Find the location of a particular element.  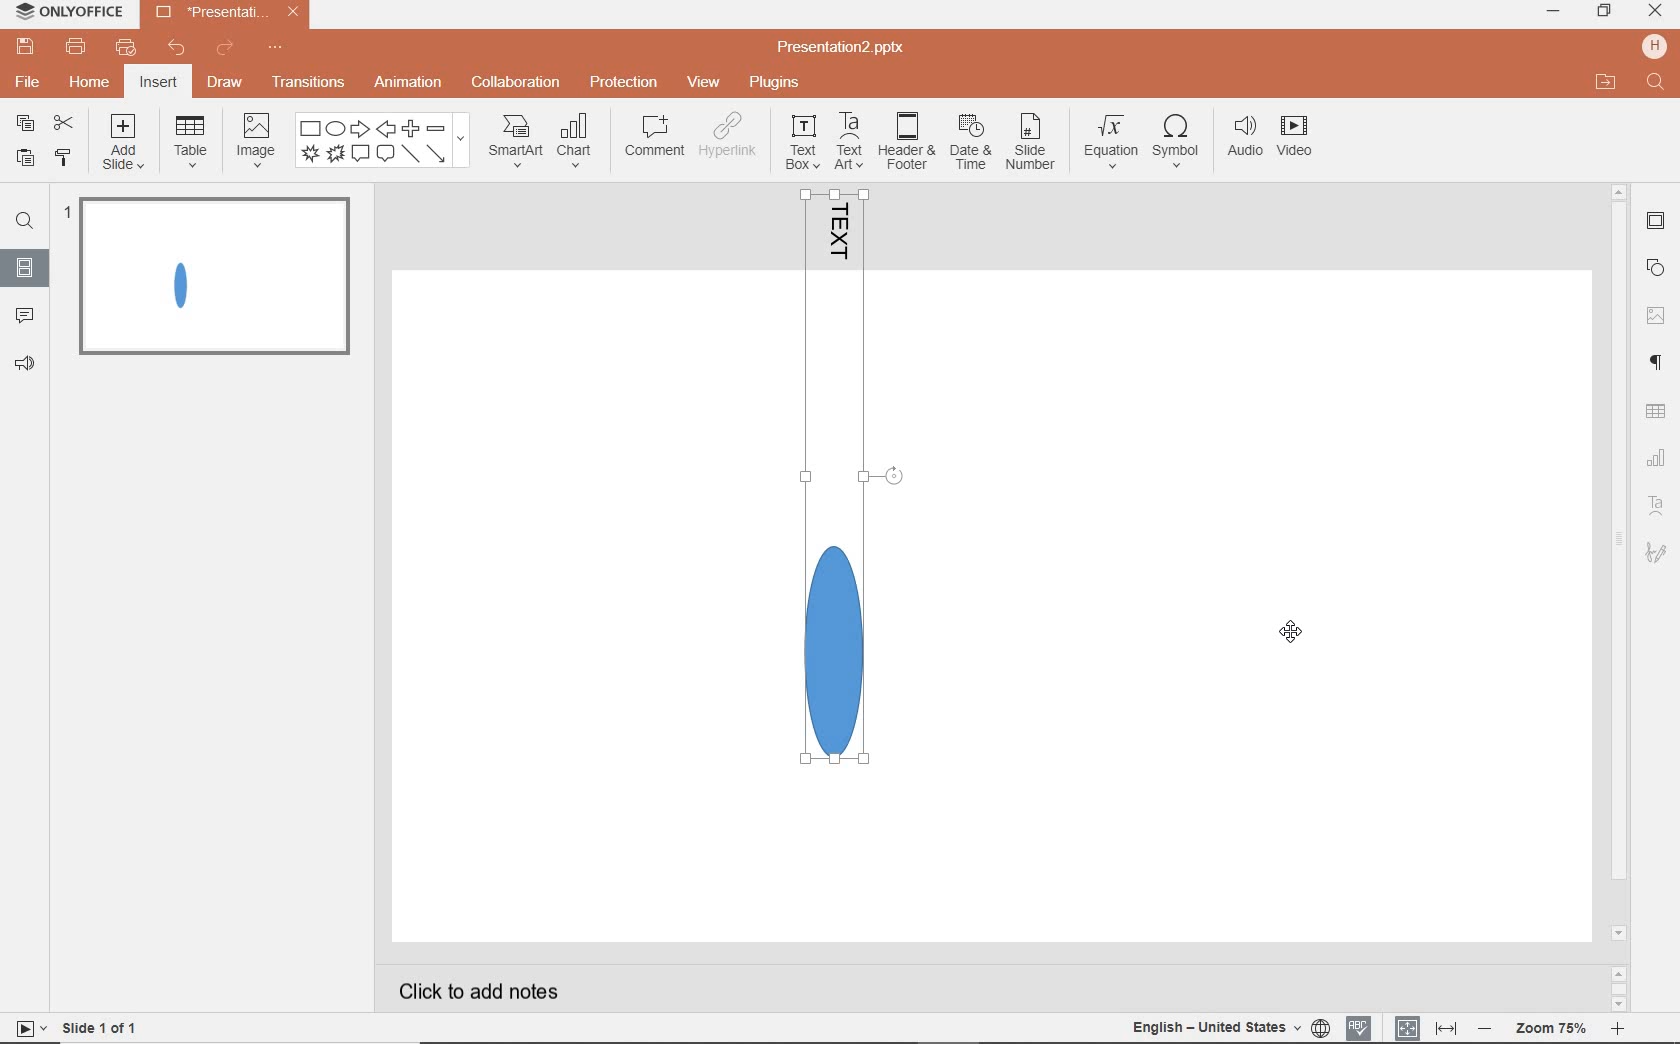

Signature is located at coordinates (1655, 553).